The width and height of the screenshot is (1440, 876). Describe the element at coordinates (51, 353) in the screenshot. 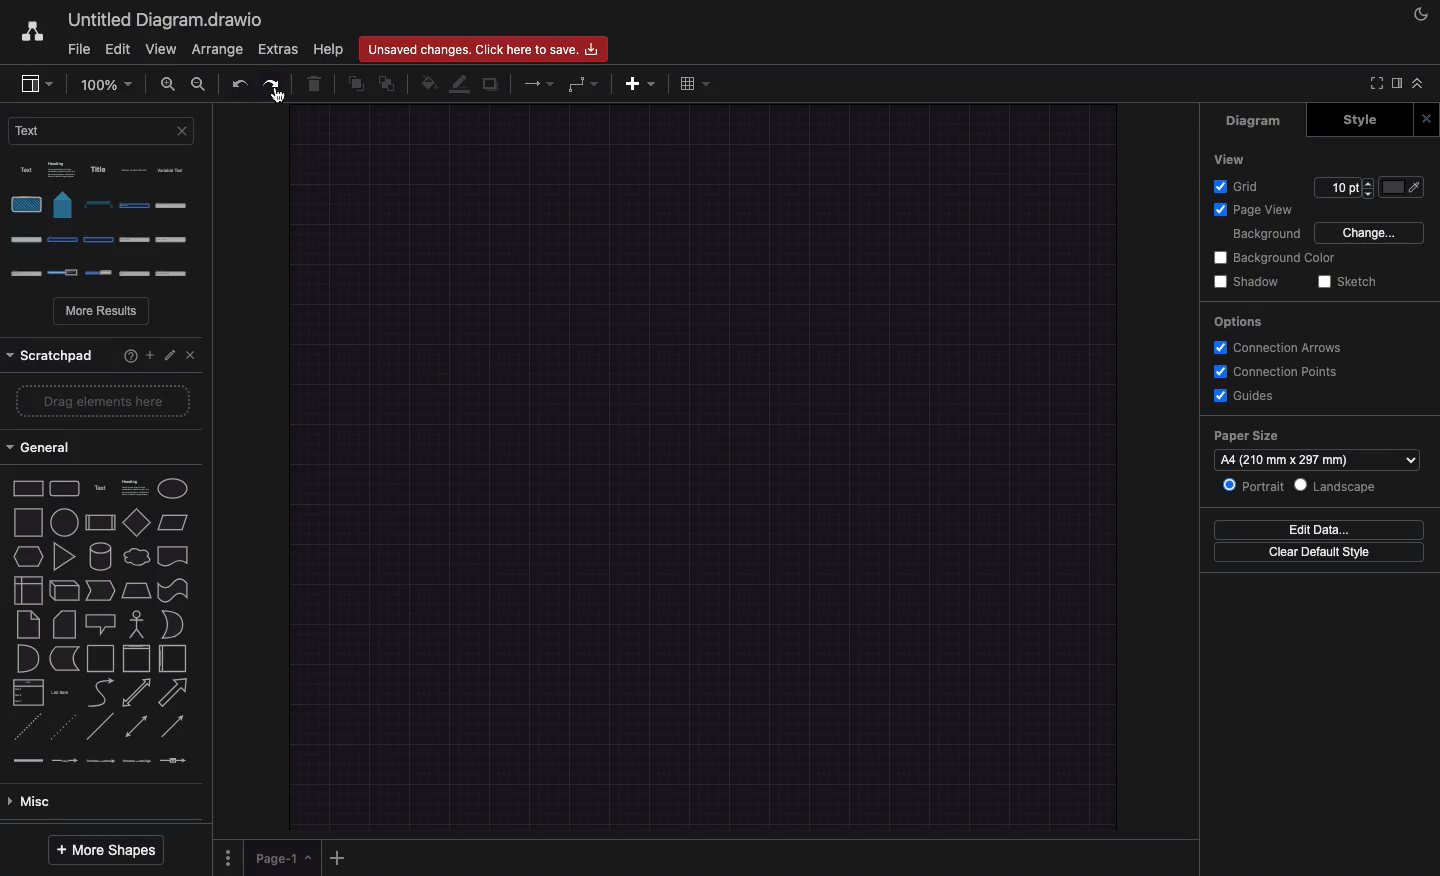

I see `Scratchpad` at that location.